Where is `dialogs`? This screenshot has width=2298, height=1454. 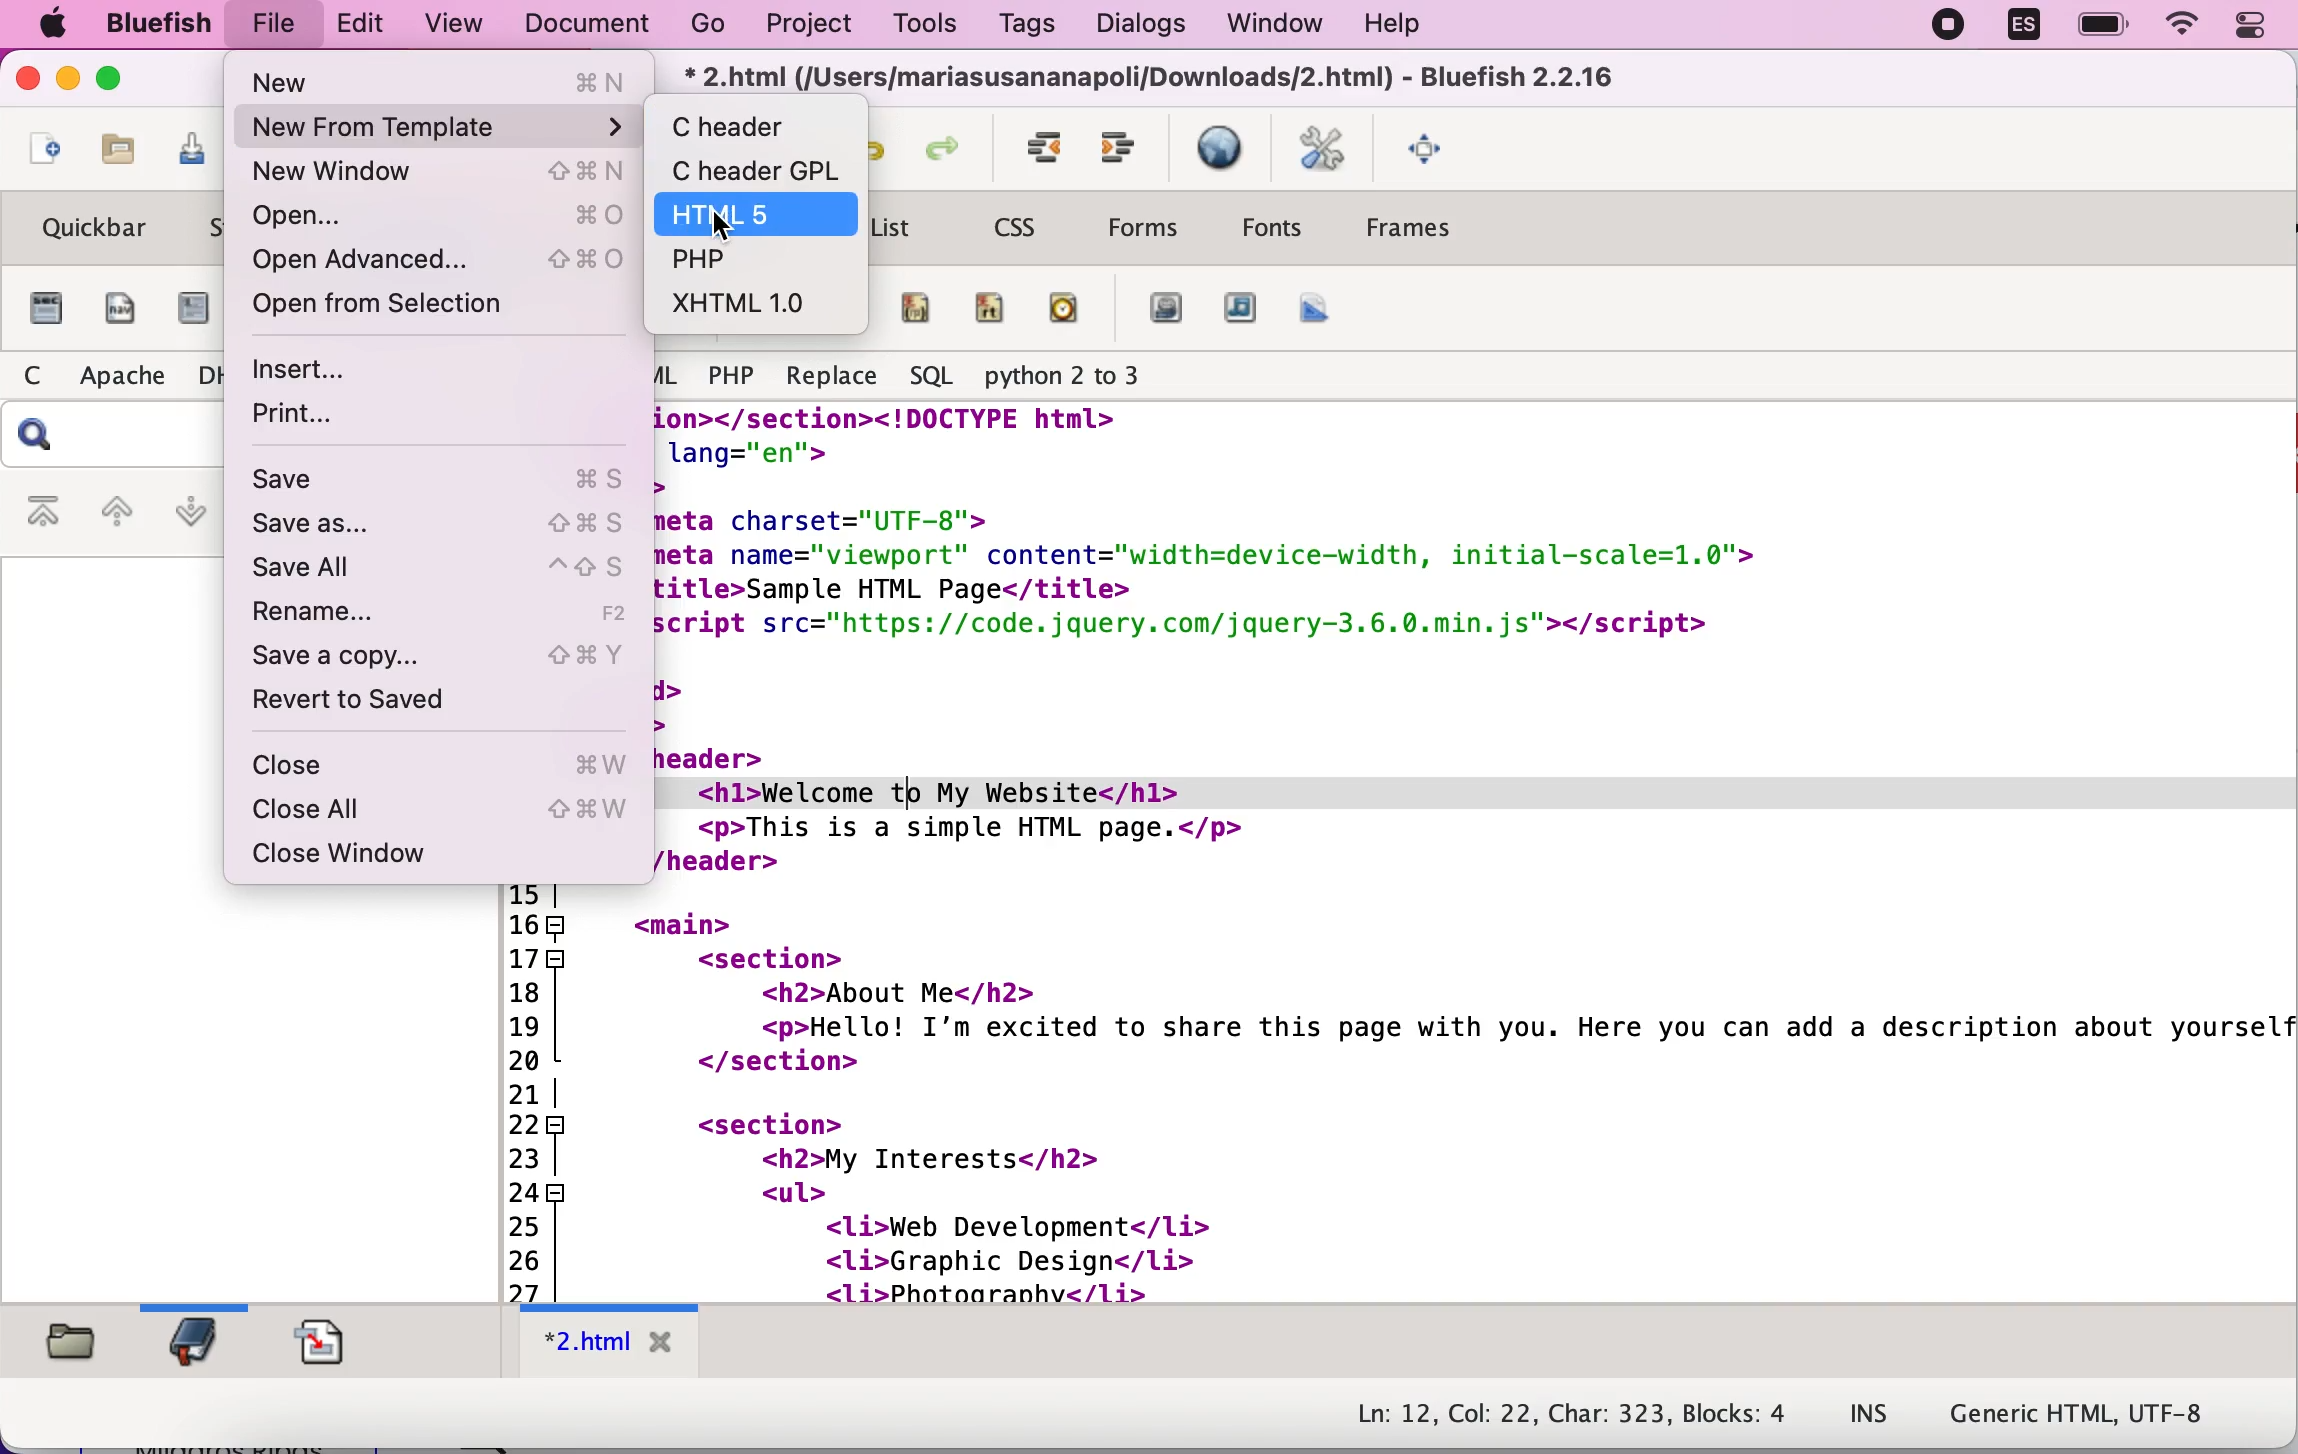
dialogs is located at coordinates (1133, 26).